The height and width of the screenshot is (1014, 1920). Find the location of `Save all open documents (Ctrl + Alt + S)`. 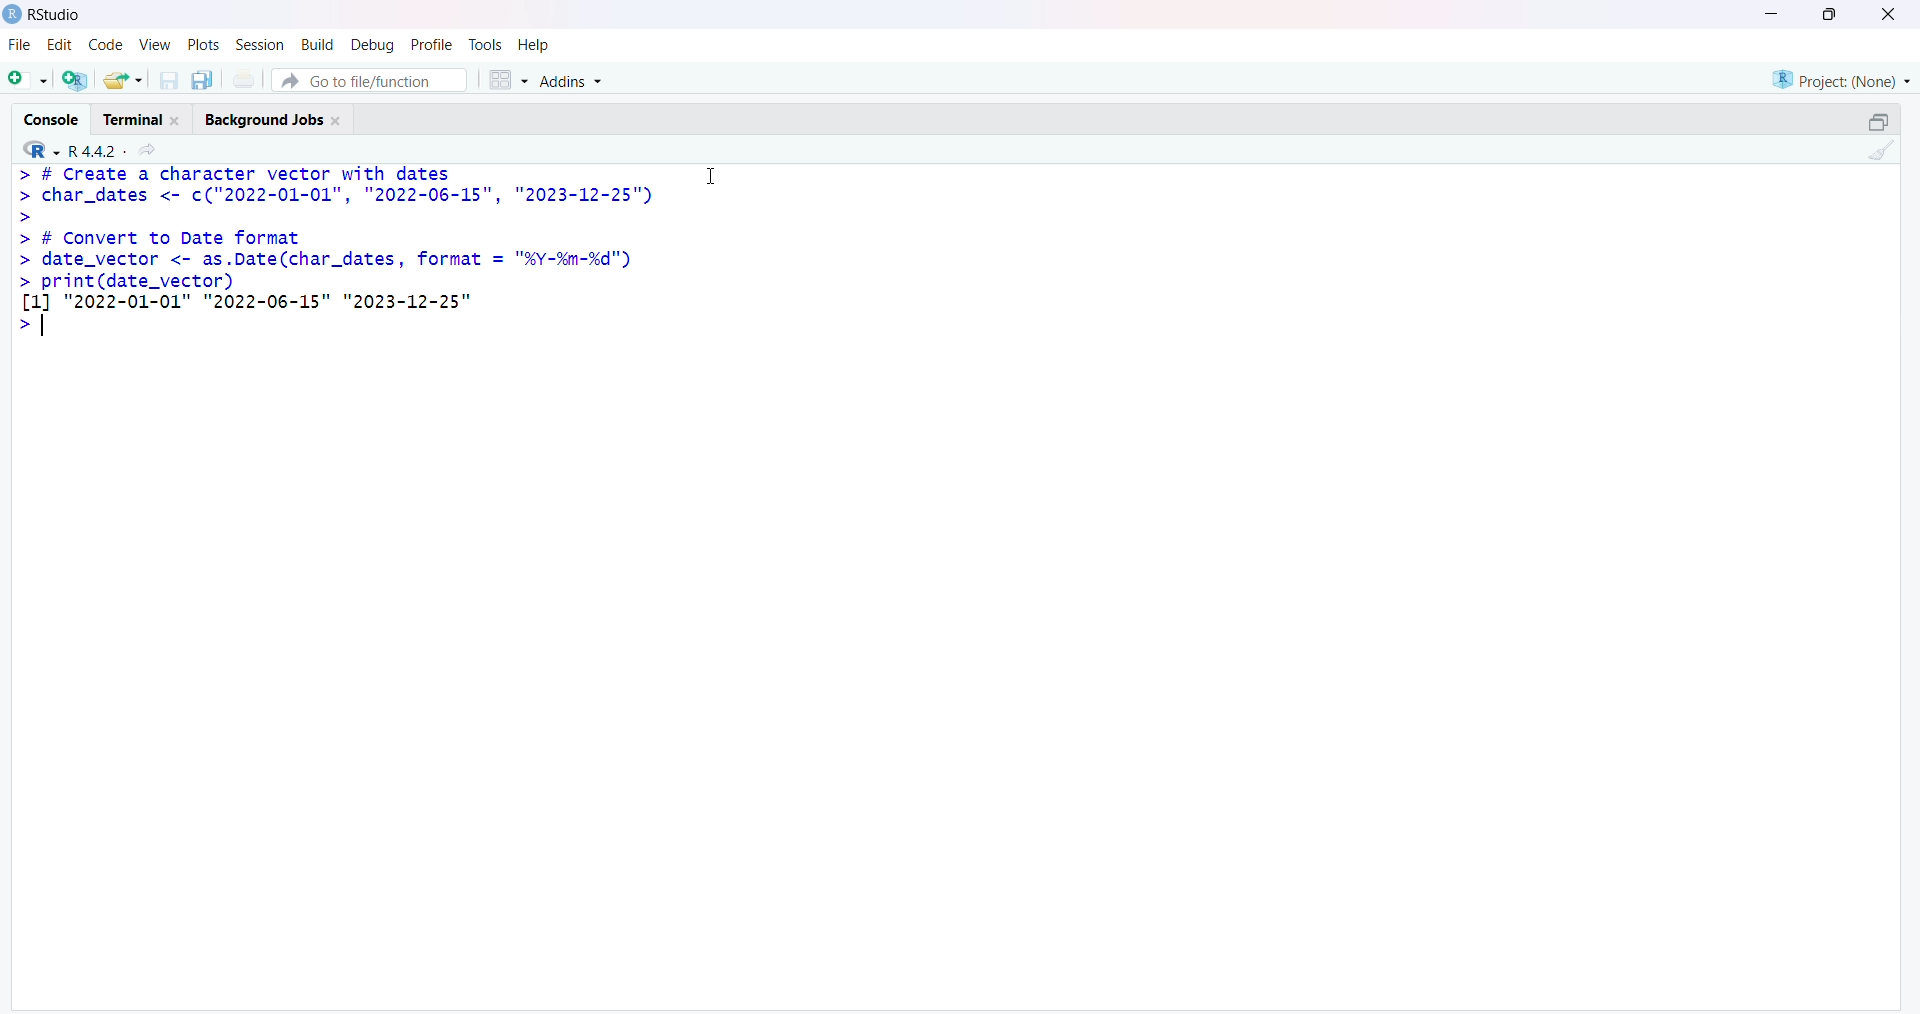

Save all open documents (Ctrl + Alt + S) is located at coordinates (208, 78).